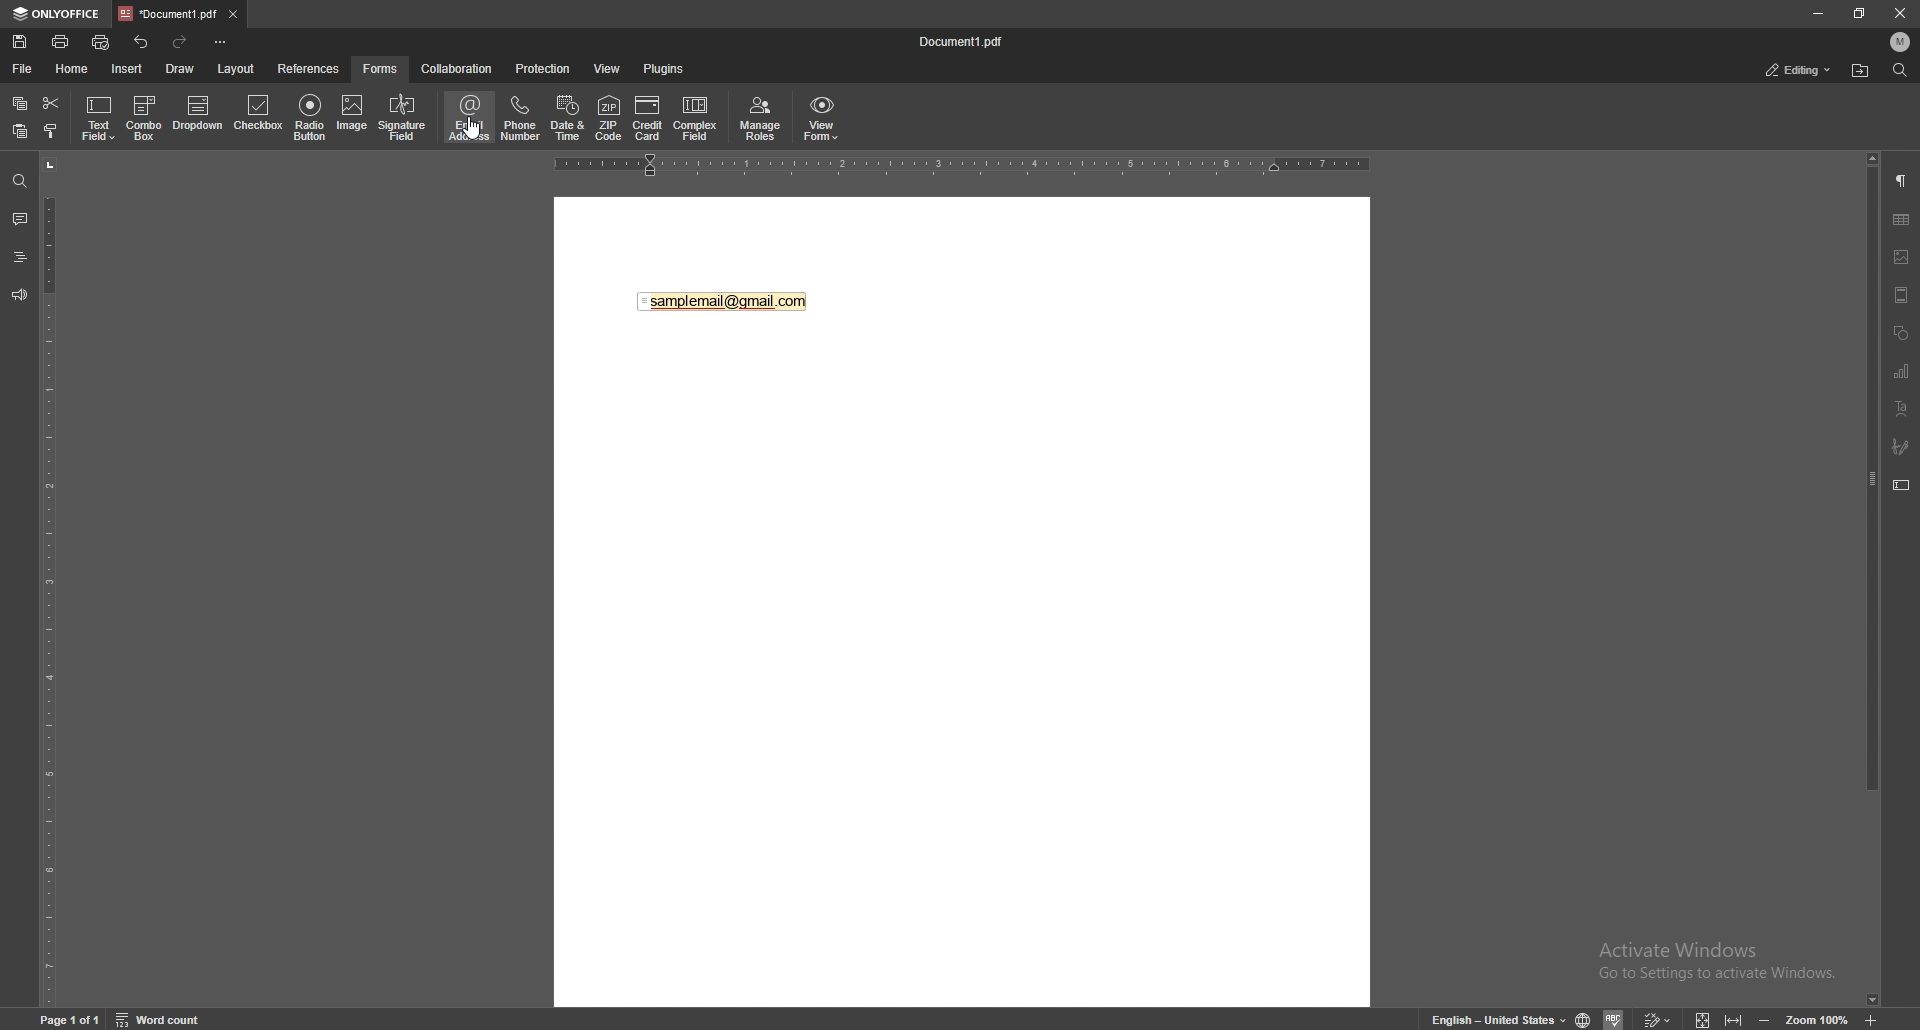 The width and height of the screenshot is (1920, 1030). What do you see at coordinates (57, 14) in the screenshot?
I see `onlyoffice` at bounding box center [57, 14].